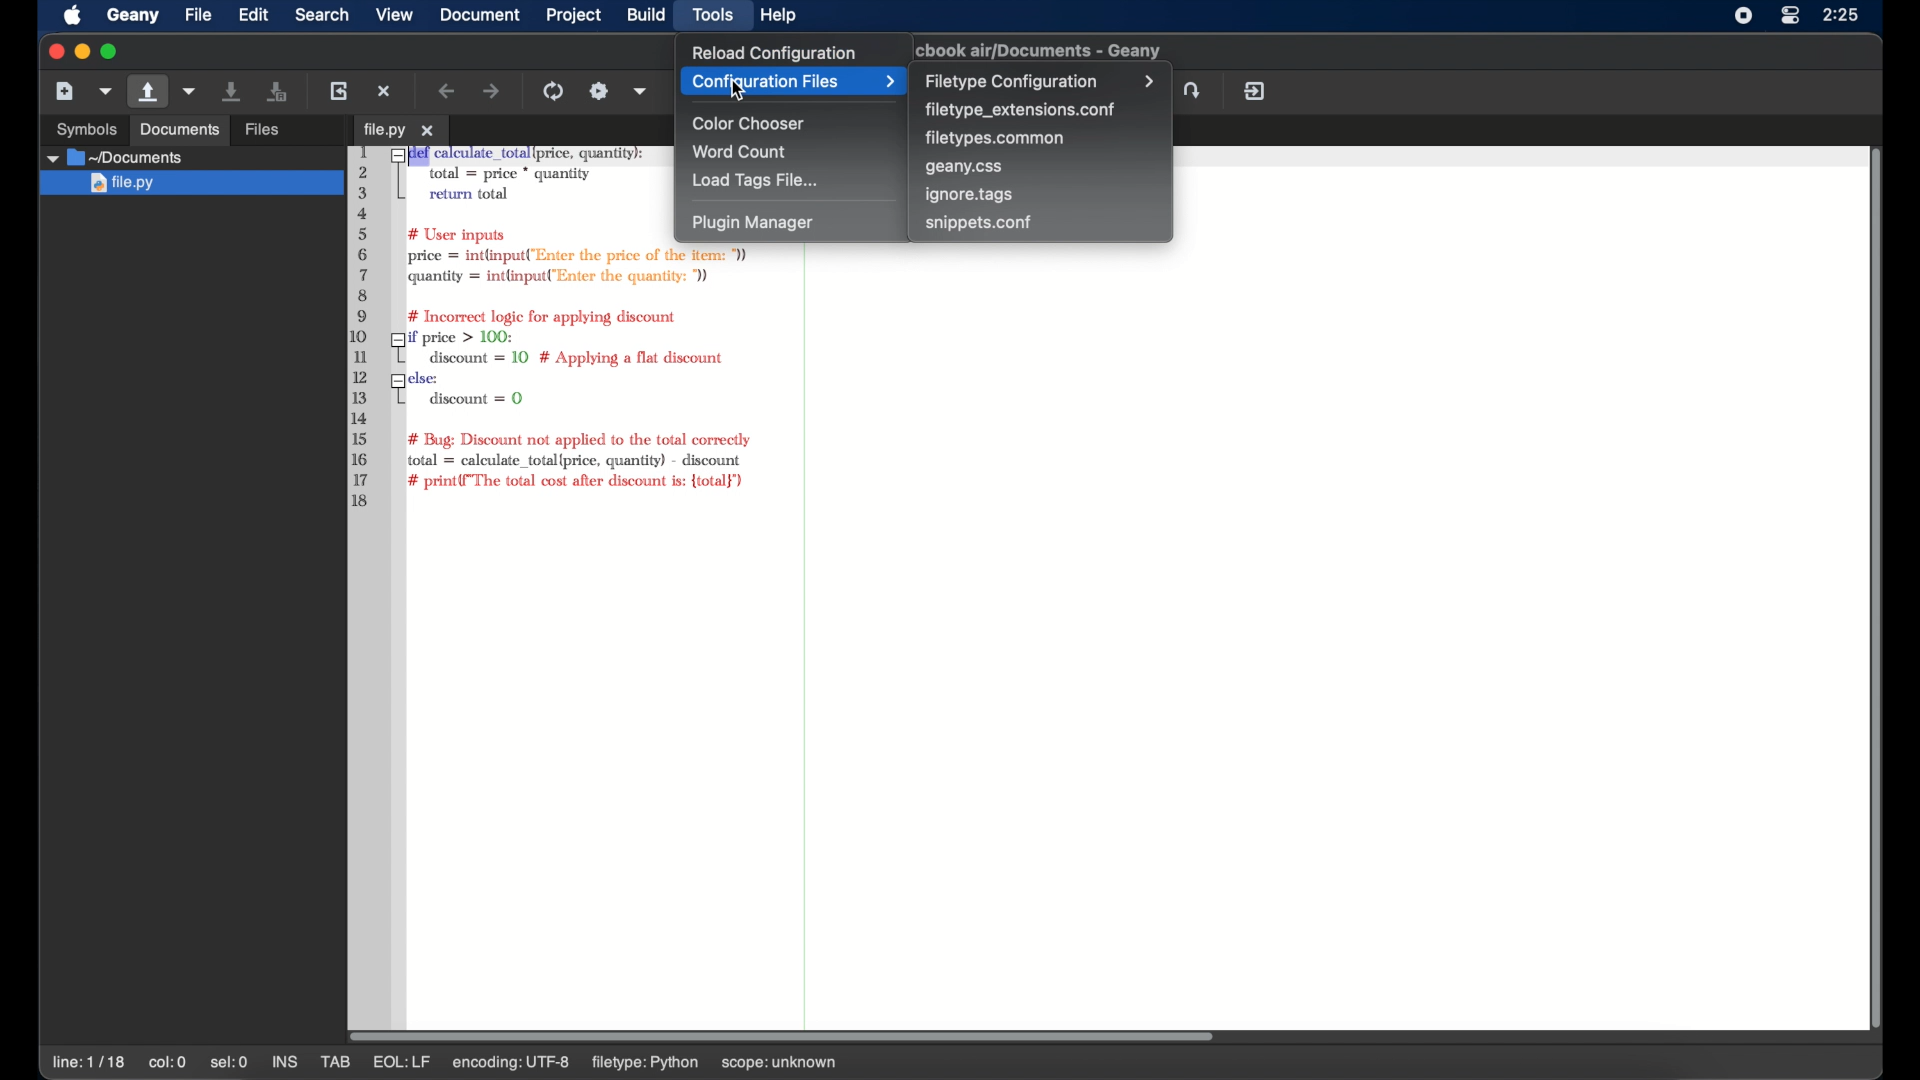 Image resolution: width=1920 pixels, height=1080 pixels. I want to click on filetype configuration menu, so click(1040, 81).